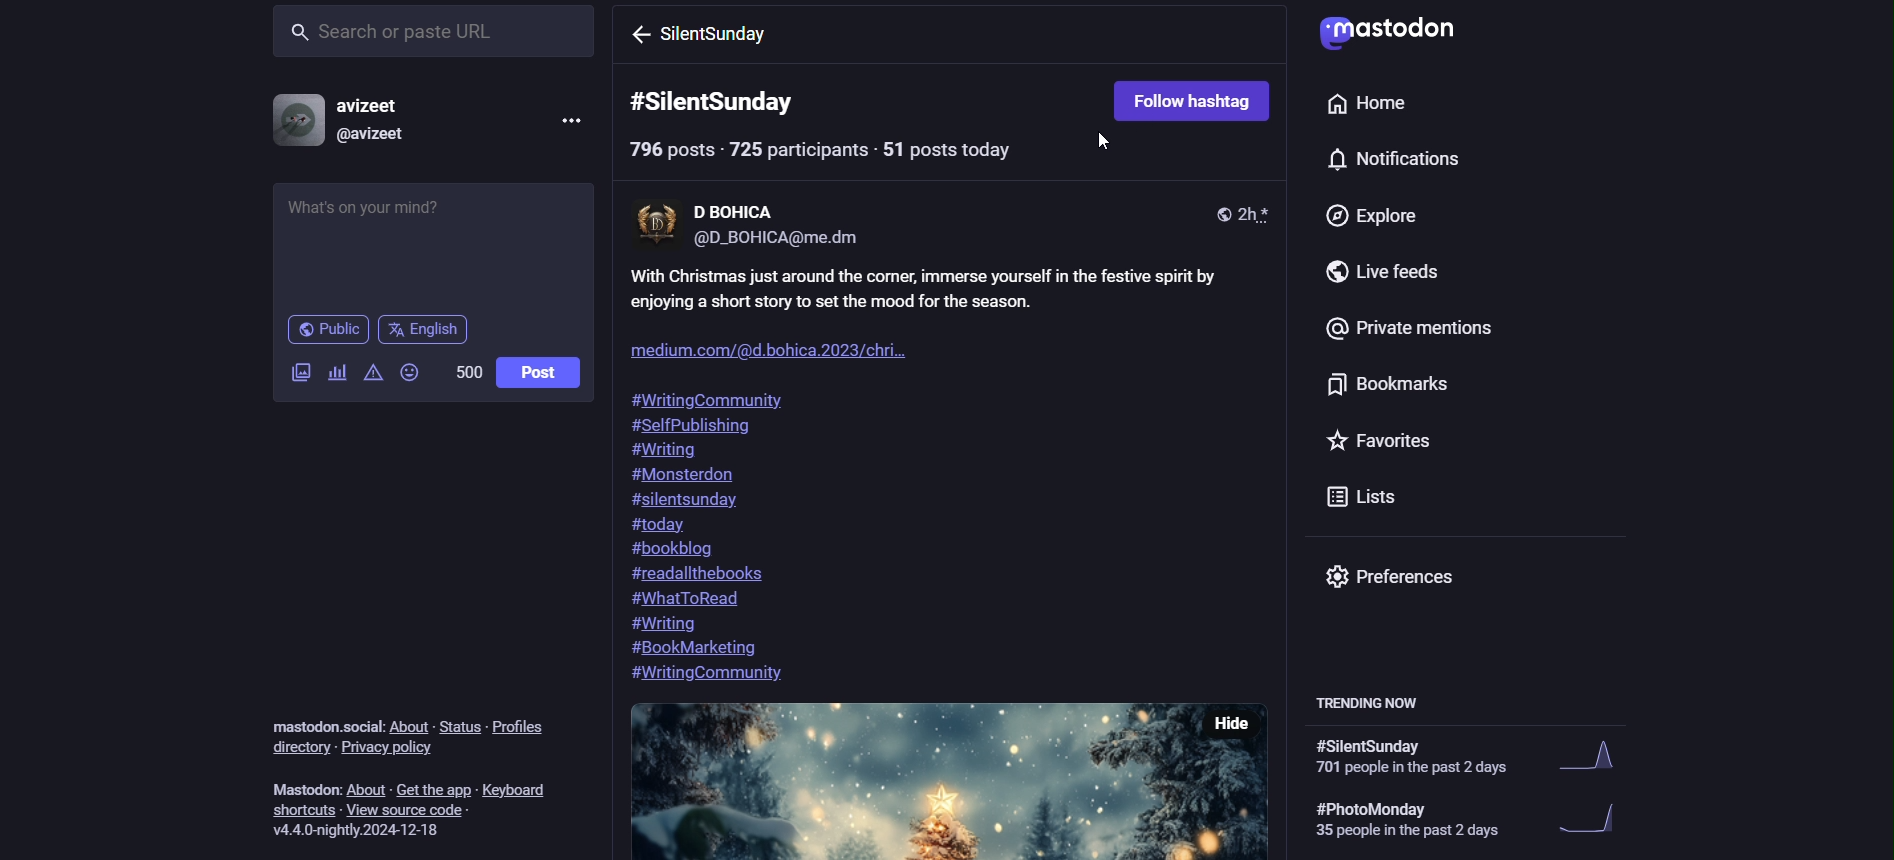 The width and height of the screenshot is (1894, 860). I want to click on Favorites, so click(1383, 446).